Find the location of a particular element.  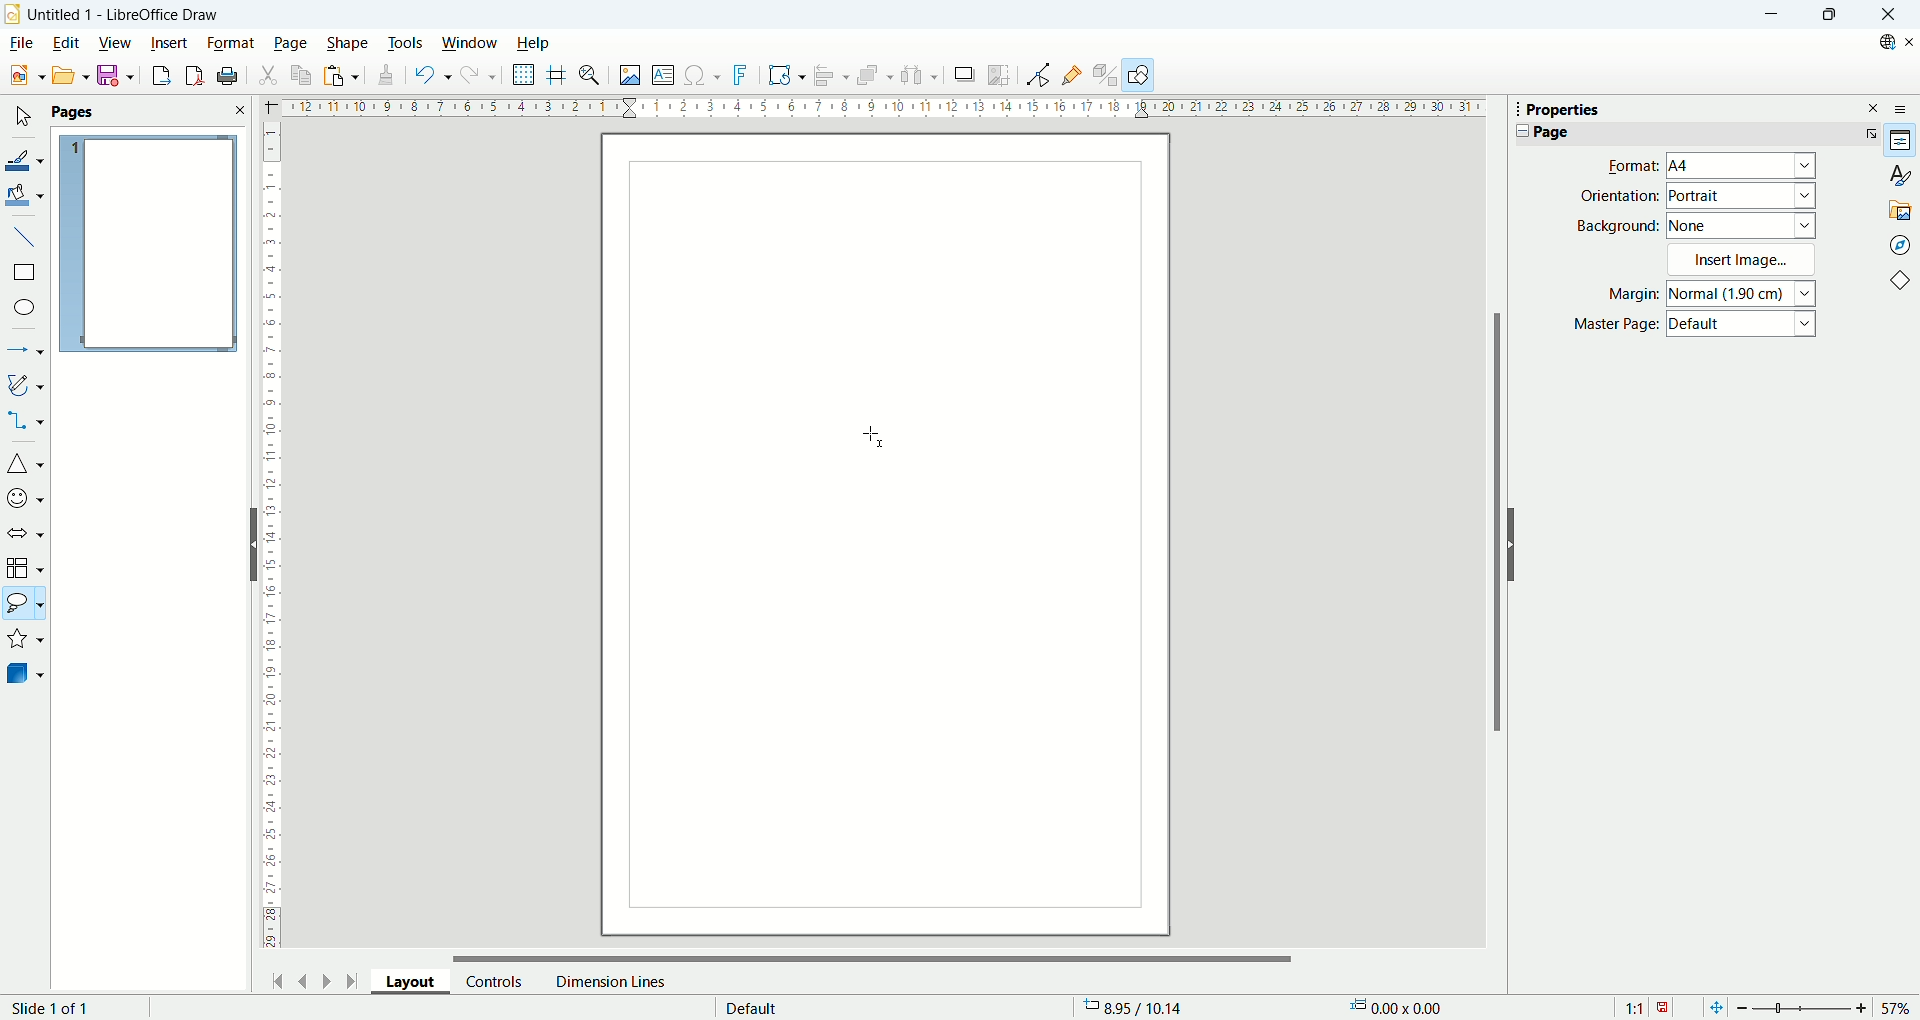

coordinates is located at coordinates (1143, 1008).